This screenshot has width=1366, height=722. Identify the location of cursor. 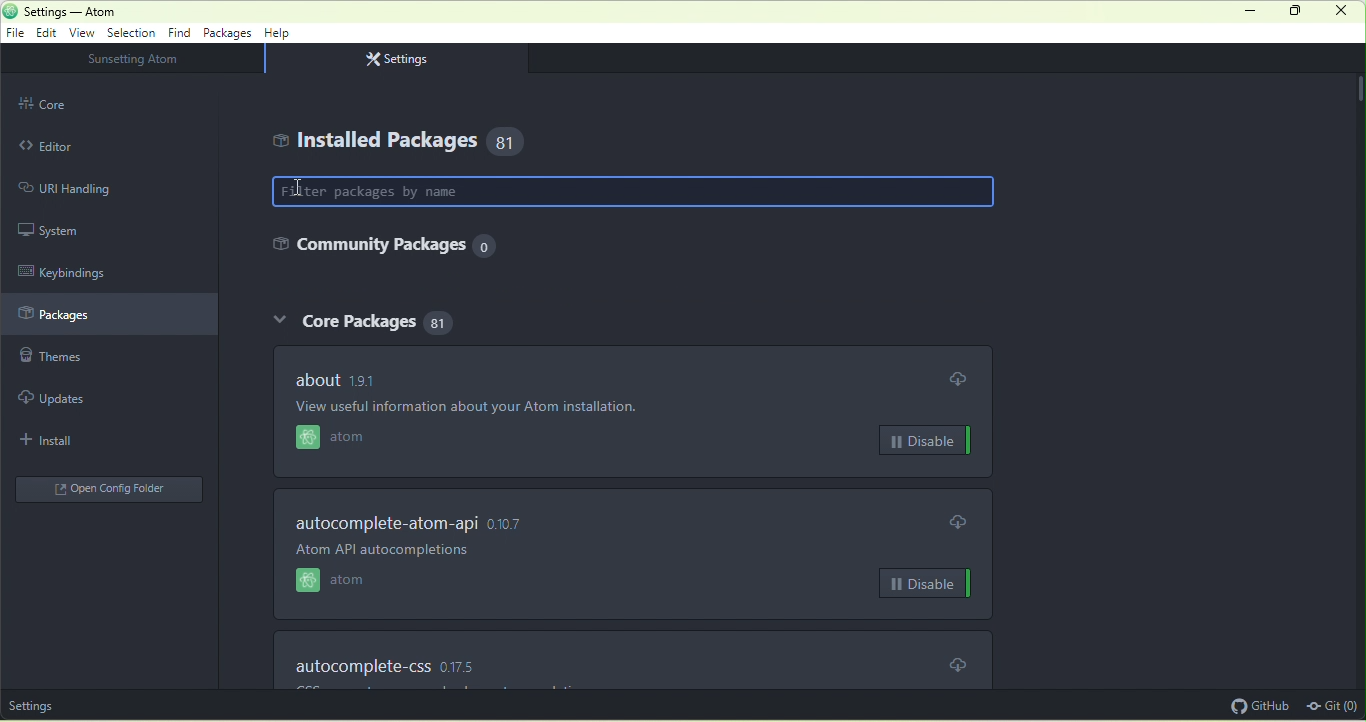
(298, 188).